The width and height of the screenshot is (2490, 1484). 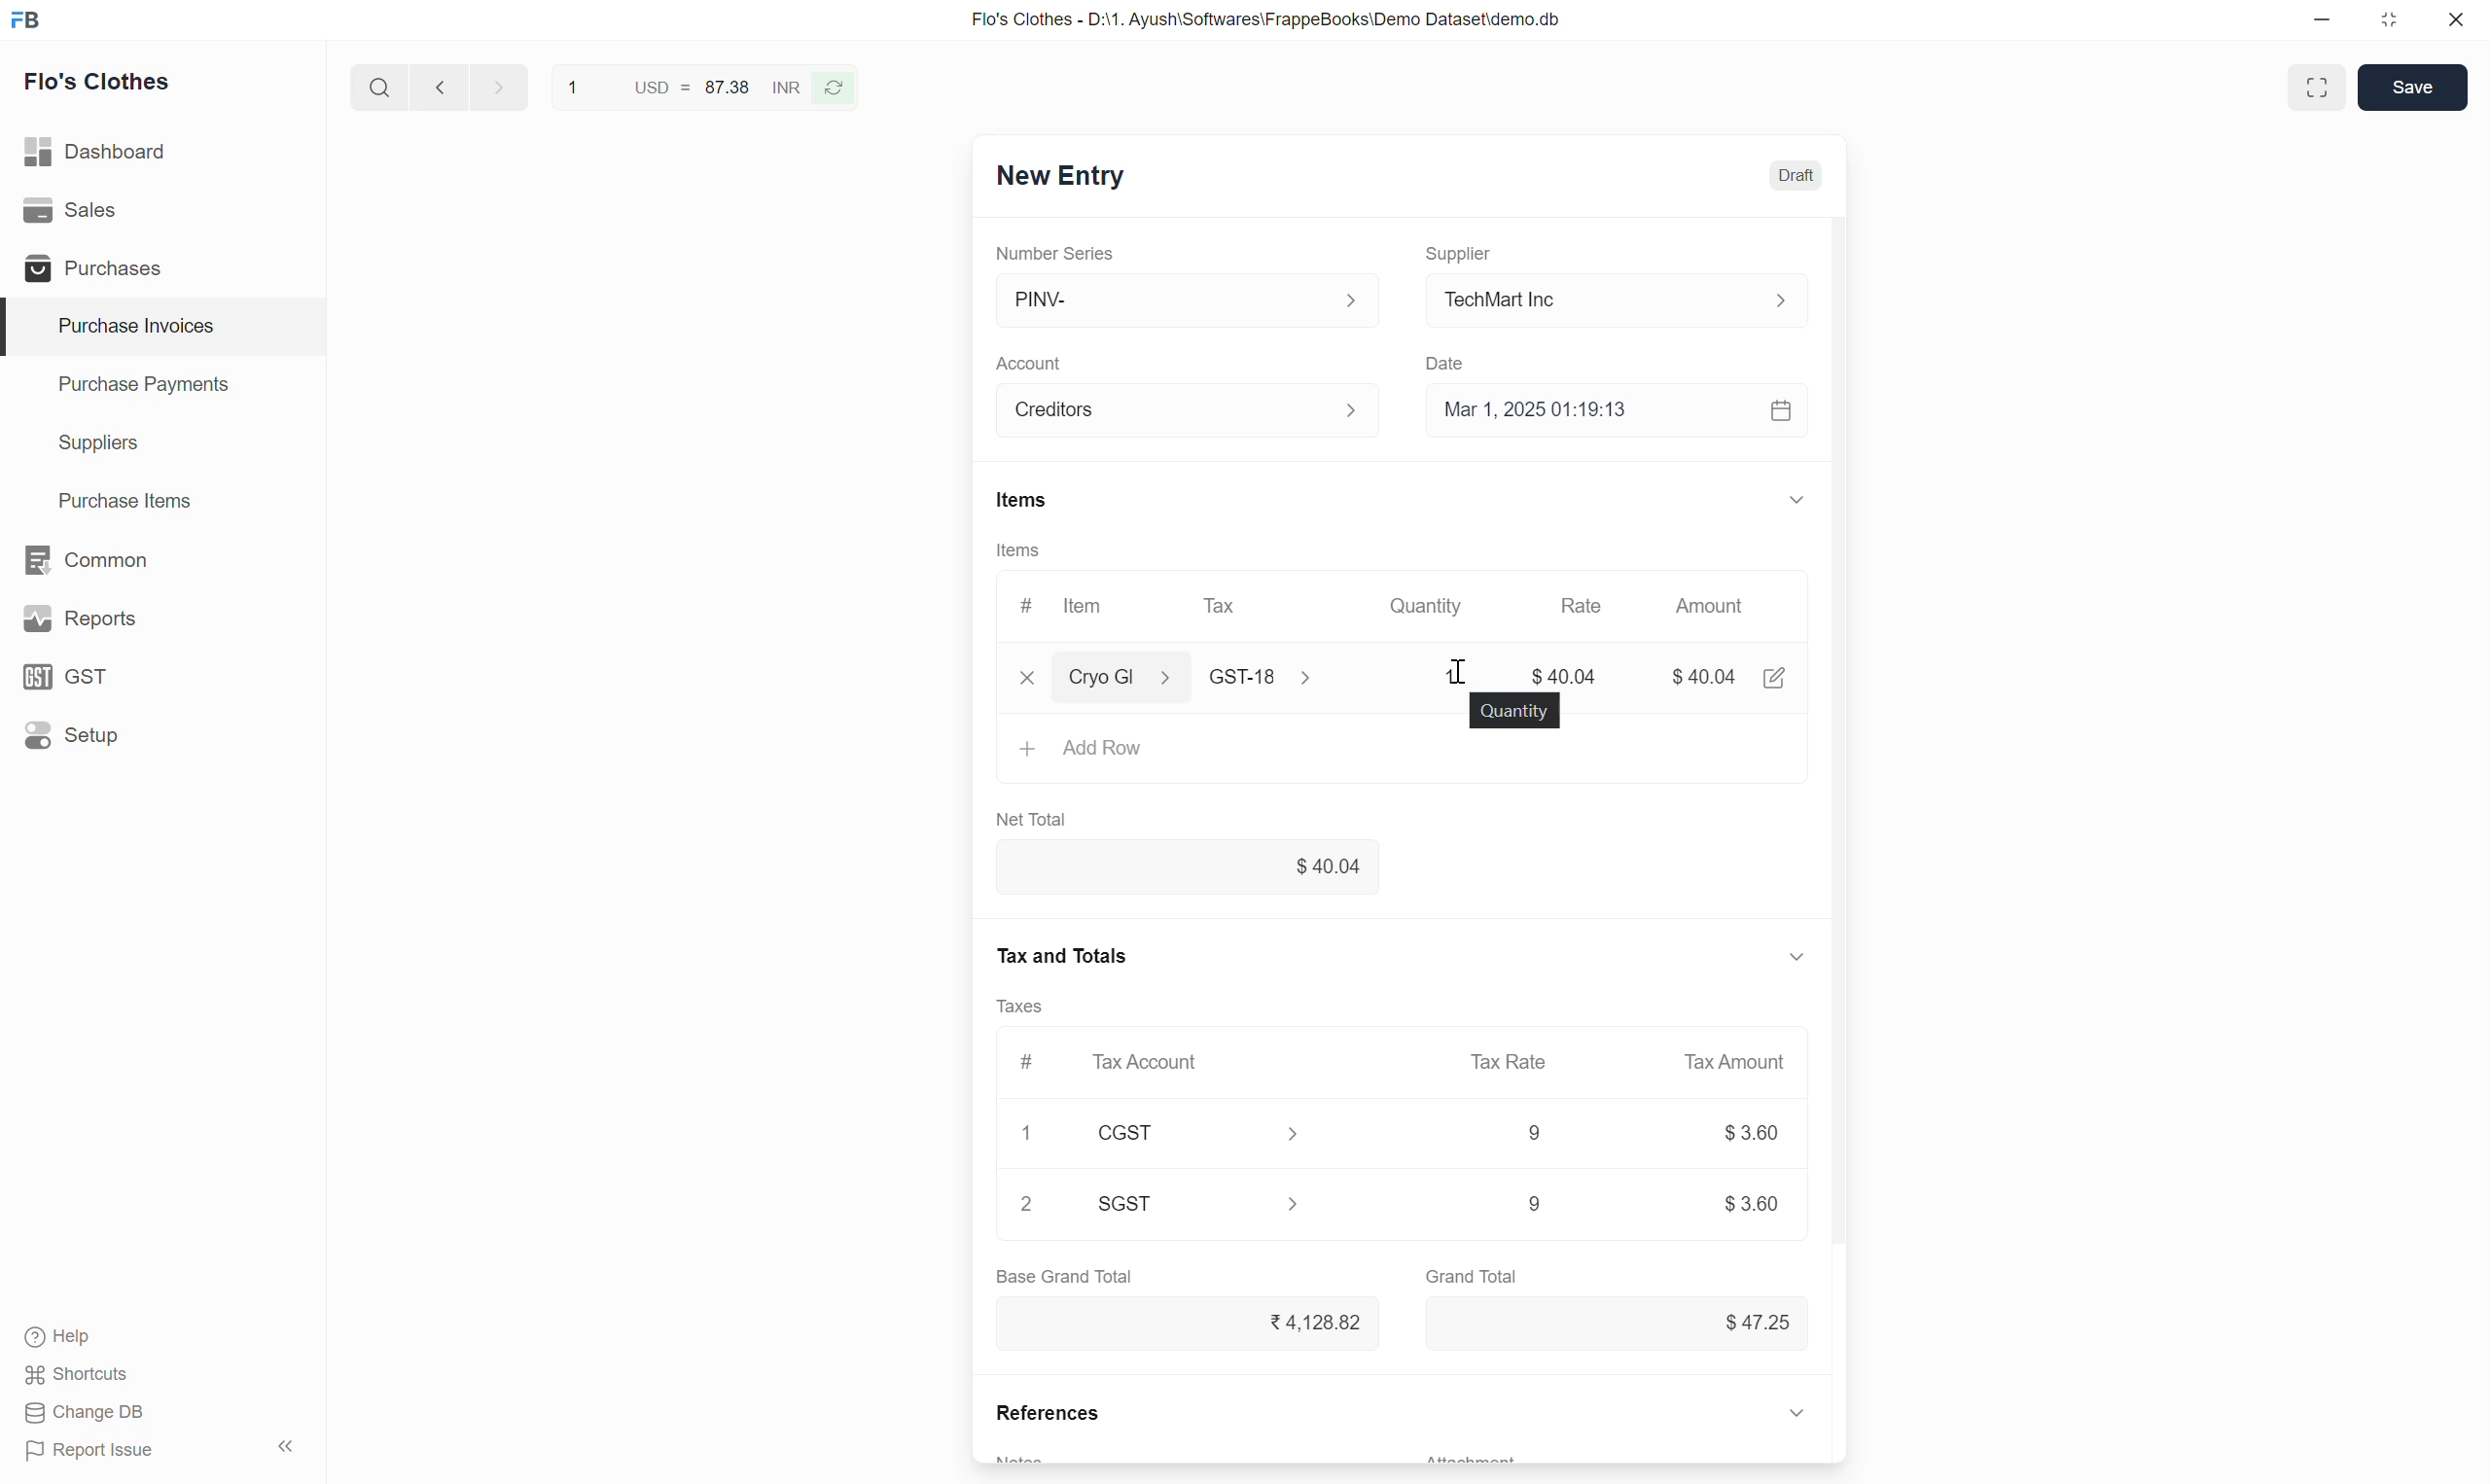 What do you see at coordinates (1264, 20) in the screenshot?
I see `Flo's Clothes - D:\1. Ayush\Softwares\FrappeBooks\Demo Dataset\demo.db` at bounding box center [1264, 20].